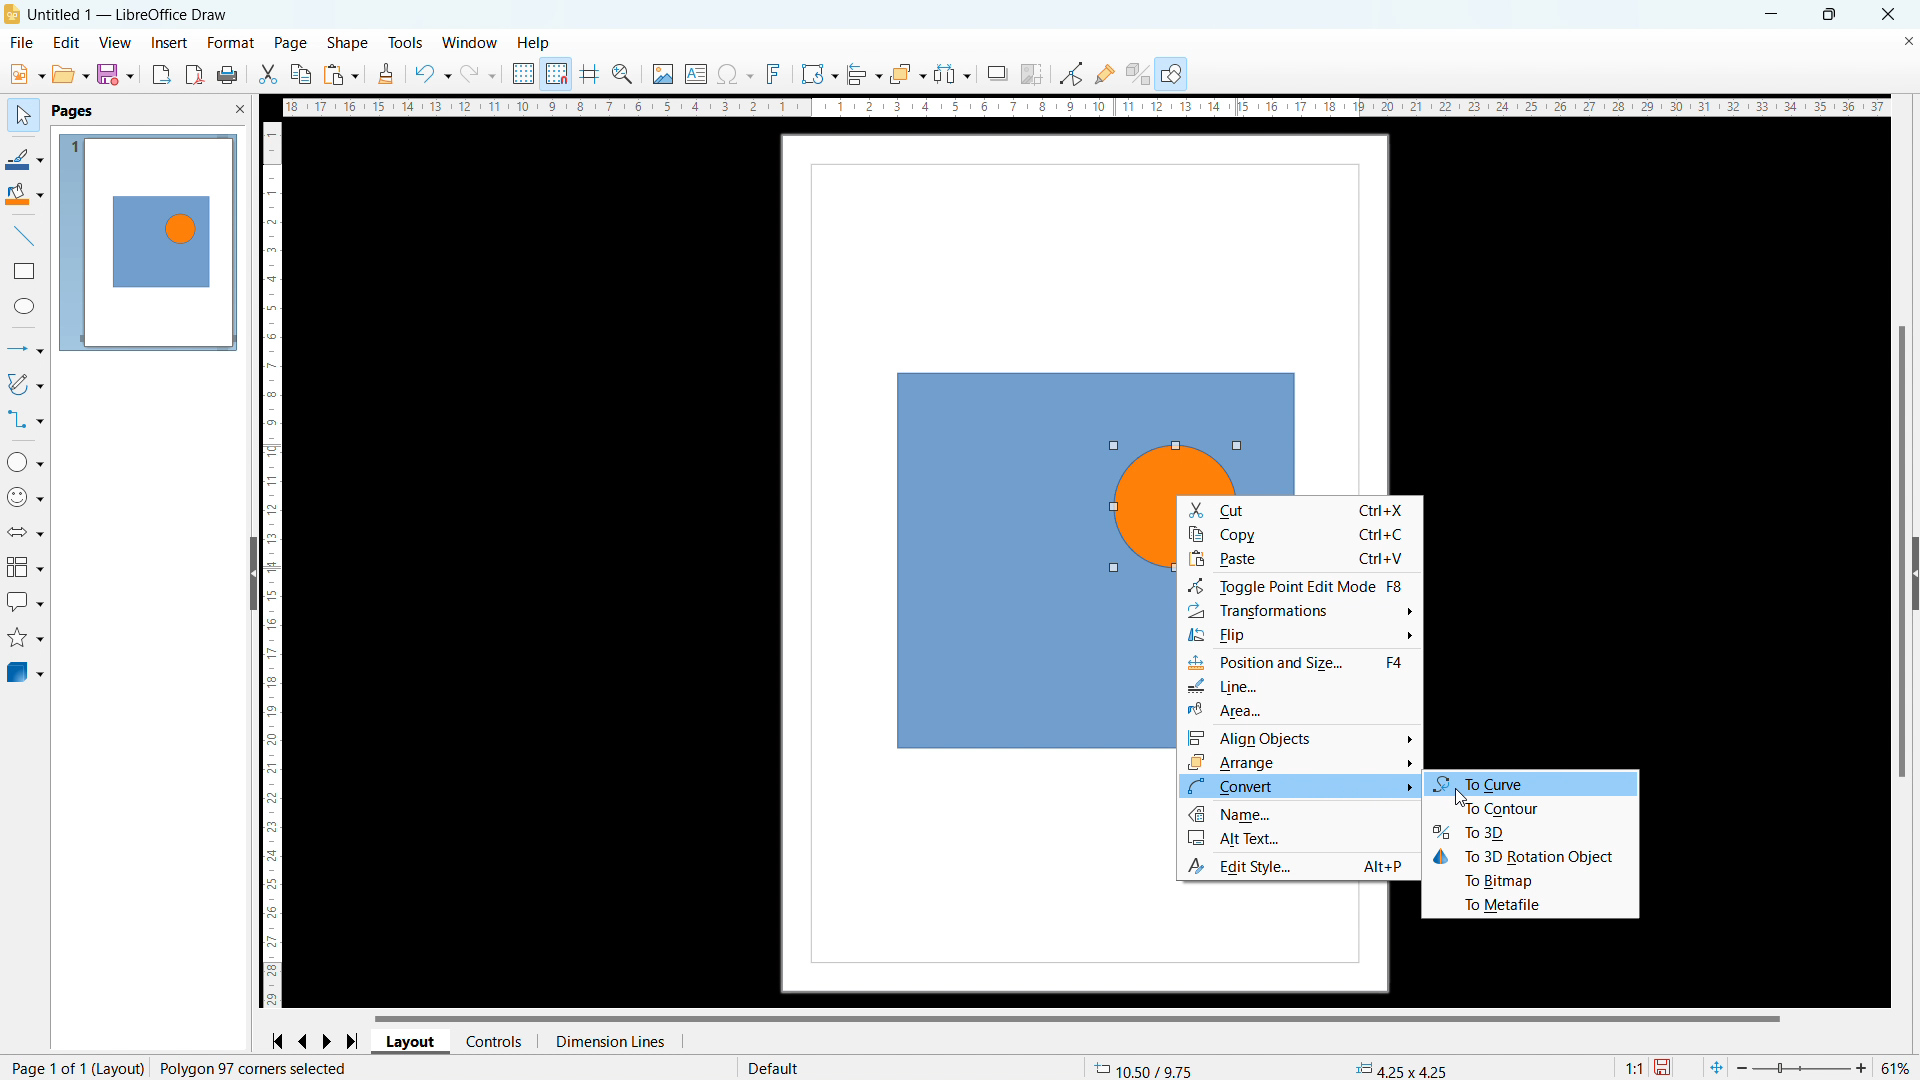 This screenshot has width=1920, height=1080. I want to click on zoom out, so click(1743, 1067).